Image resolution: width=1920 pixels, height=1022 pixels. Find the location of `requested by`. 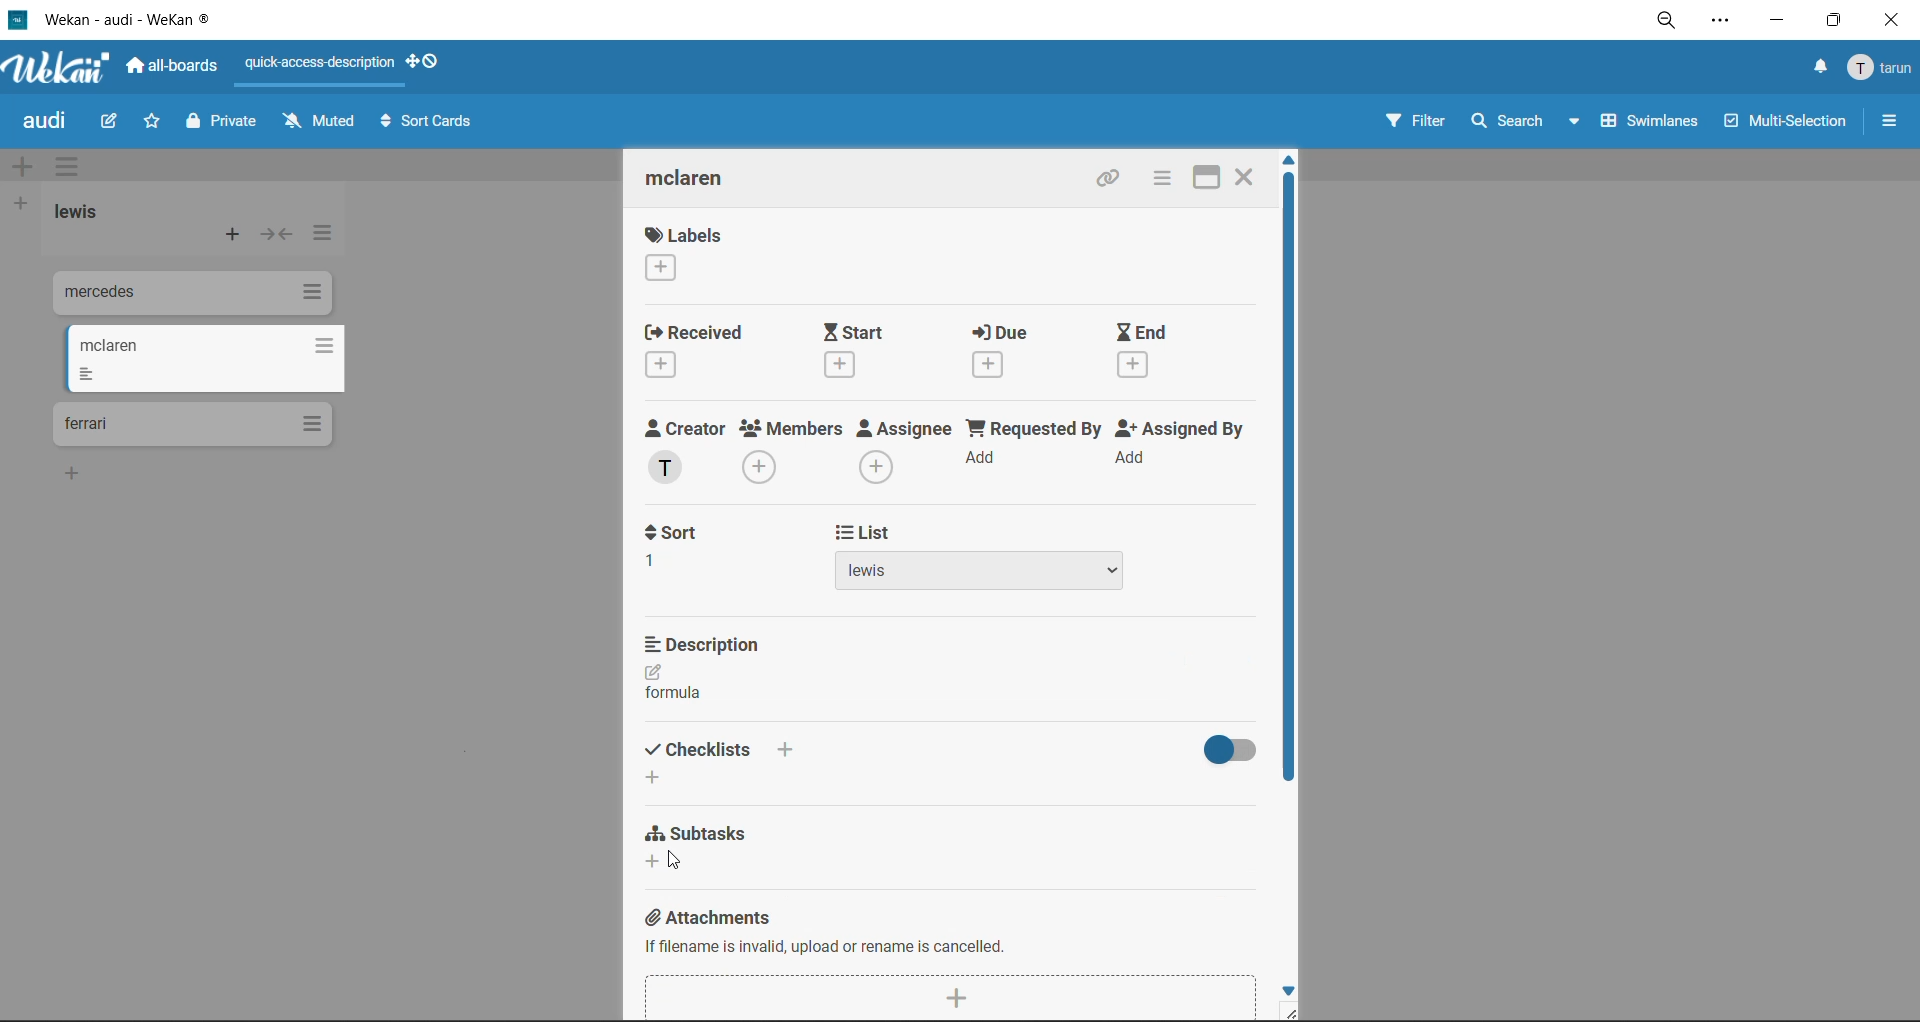

requested by is located at coordinates (1033, 450).